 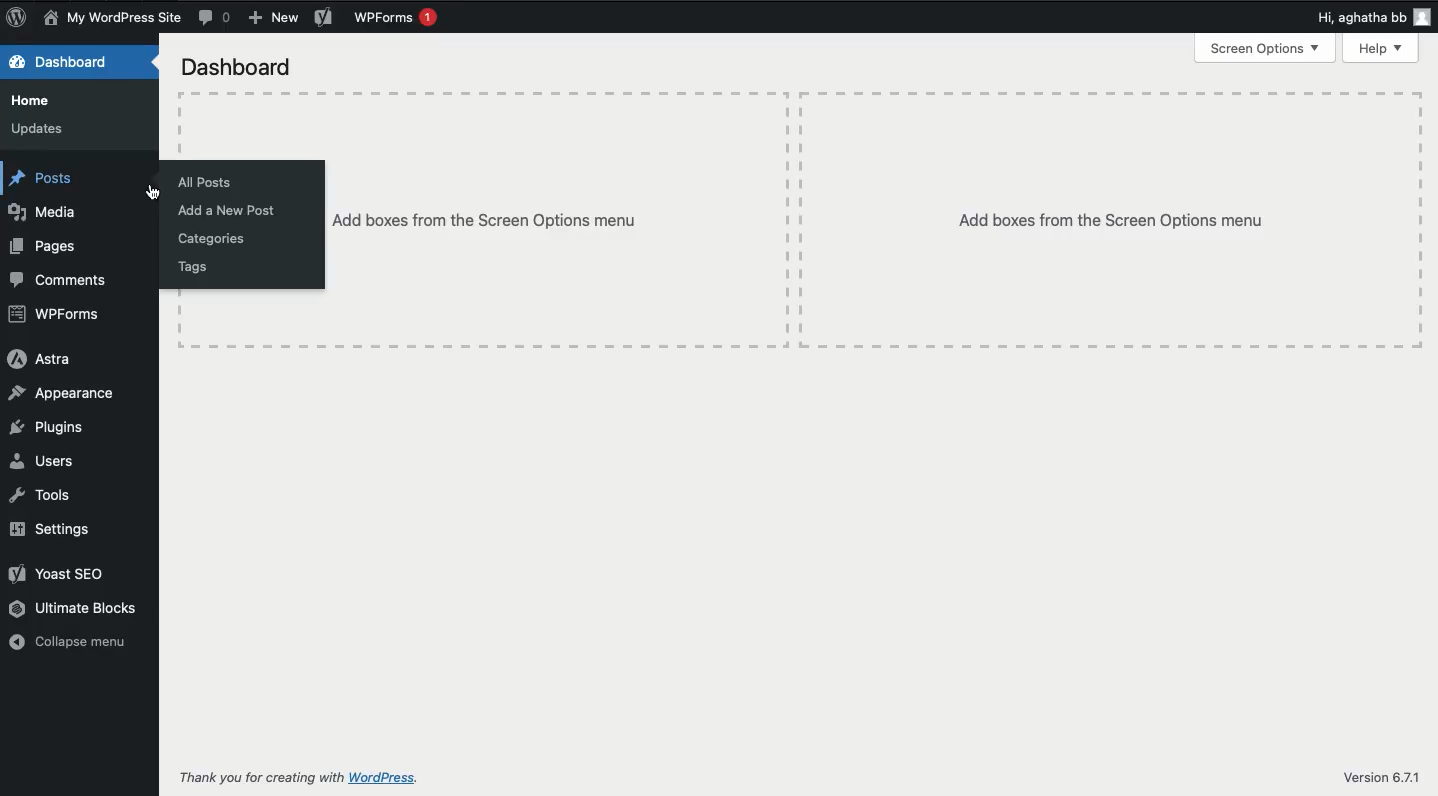 I want to click on Hi user, so click(x=1374, y=18).